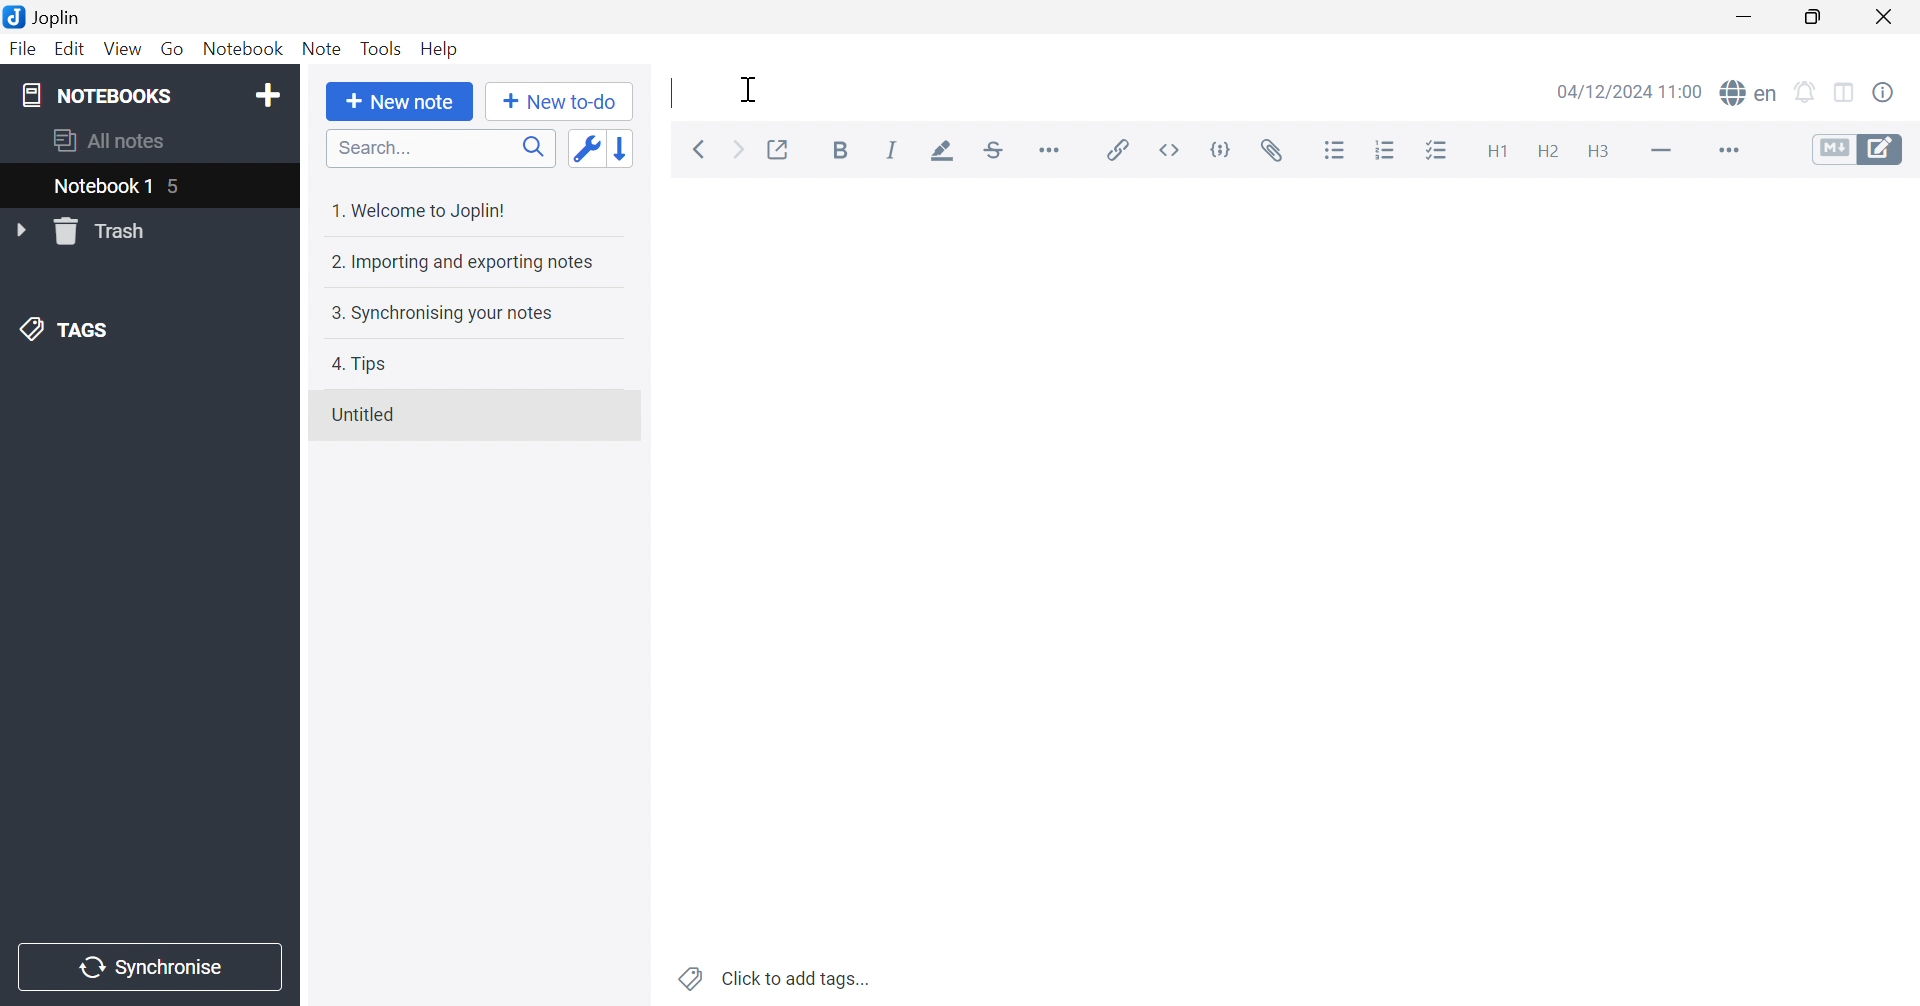 The height and width of the screenshot is (1006, 1920). Describe the element at coordinates (175, 48) in the screenshot. I see `Go` at that location.